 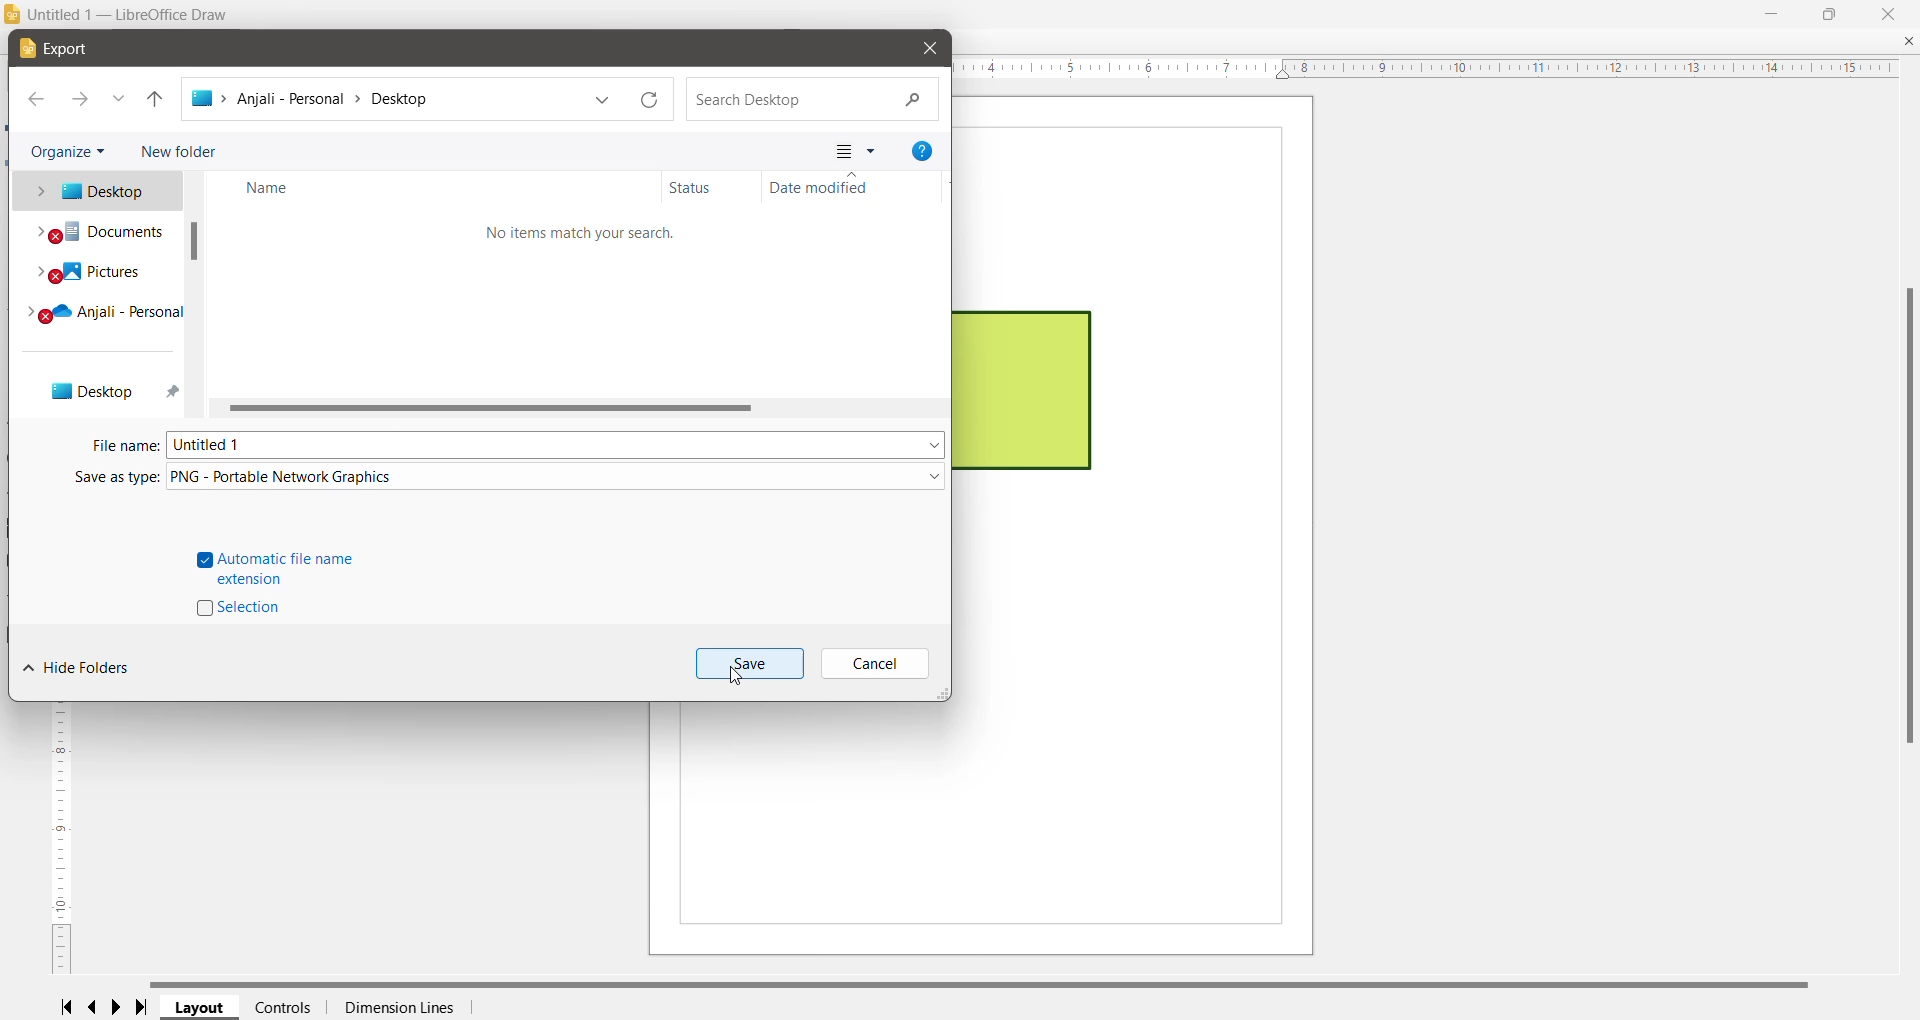 I want to click on Close Document, so click(x=1908, y=42).